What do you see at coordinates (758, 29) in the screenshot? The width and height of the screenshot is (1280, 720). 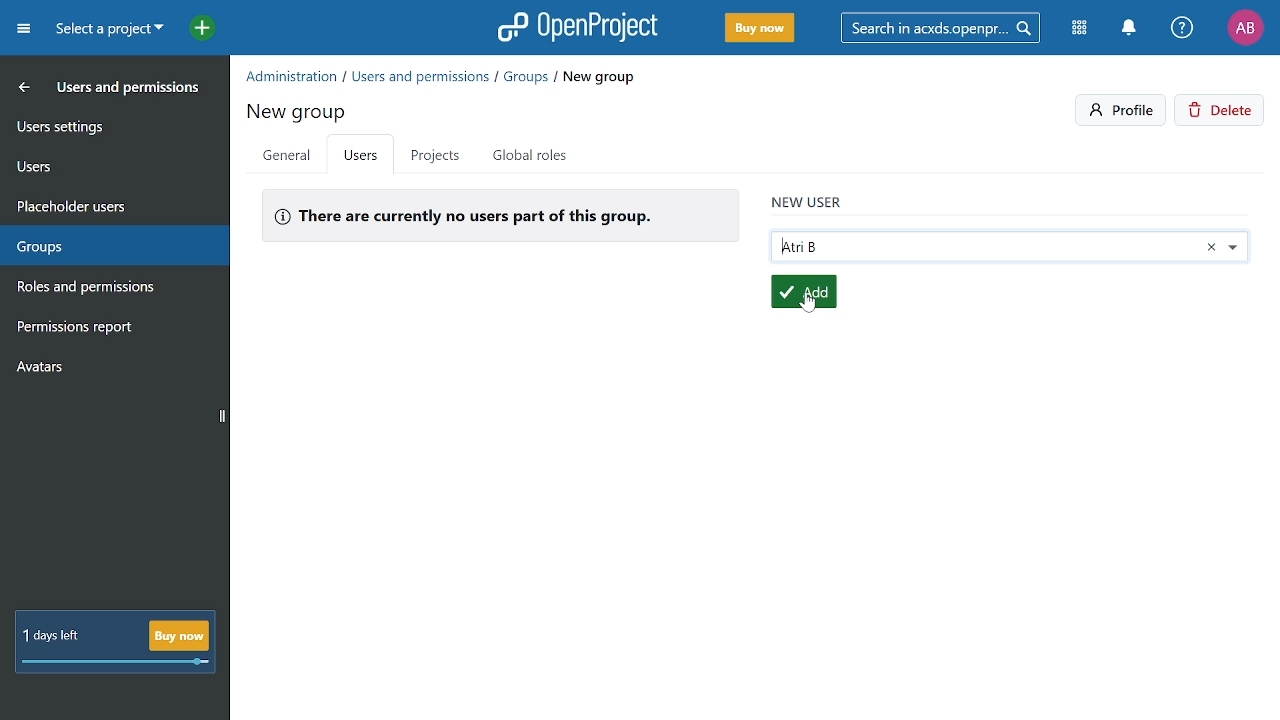 I see `Buy now` at bounding box center [758, 29].